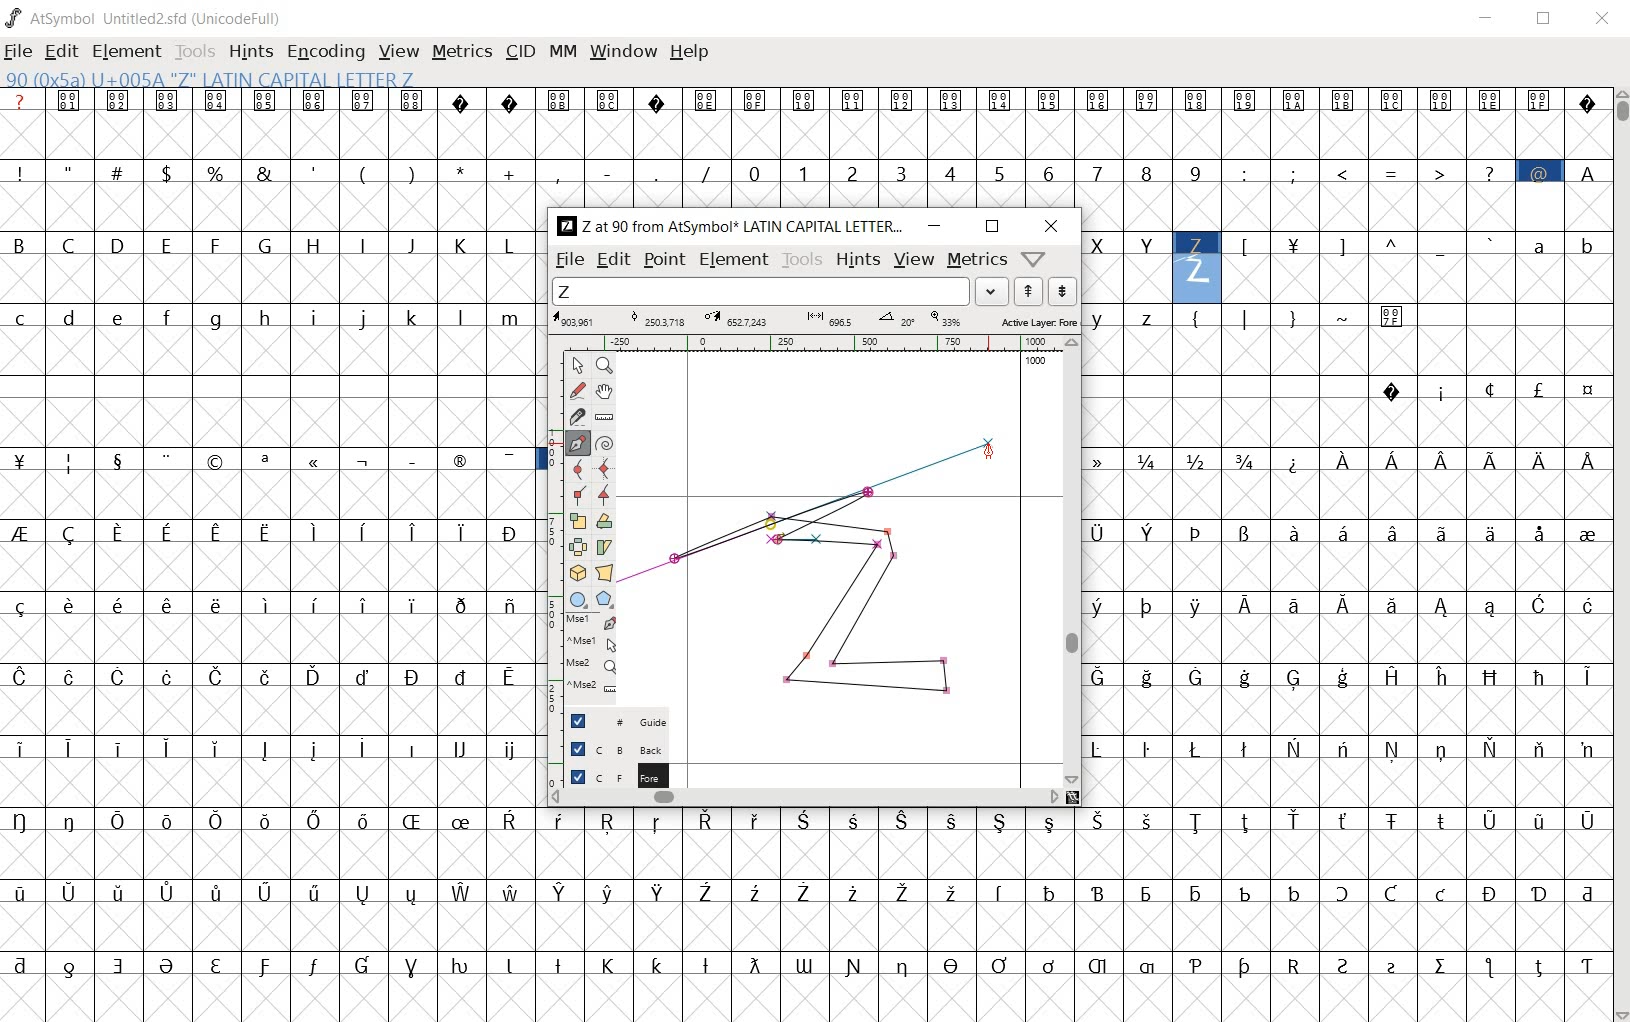 The image size is (1630, 1022). Describe the element at coordinates (603, 416) in the screenshot. I see `measure a distance, angle between points` at that location.